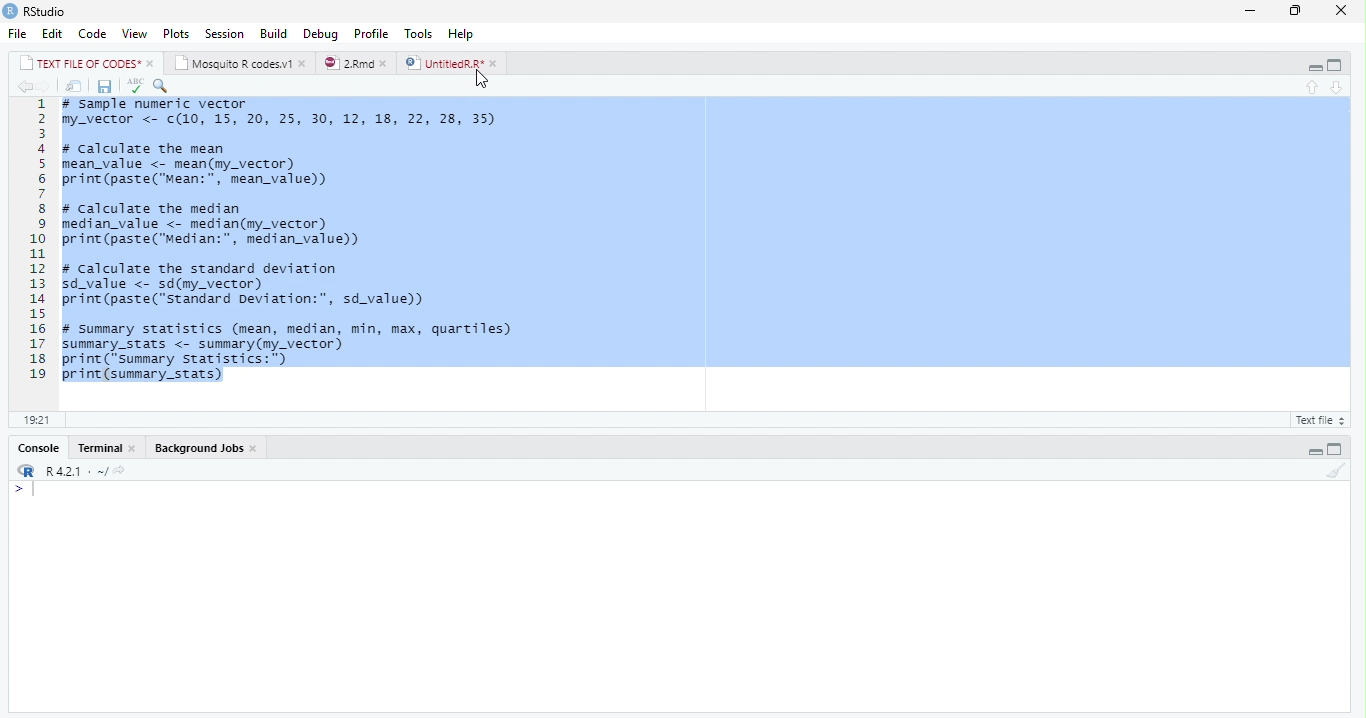  I want to click on RStudio, so click(47, 12).